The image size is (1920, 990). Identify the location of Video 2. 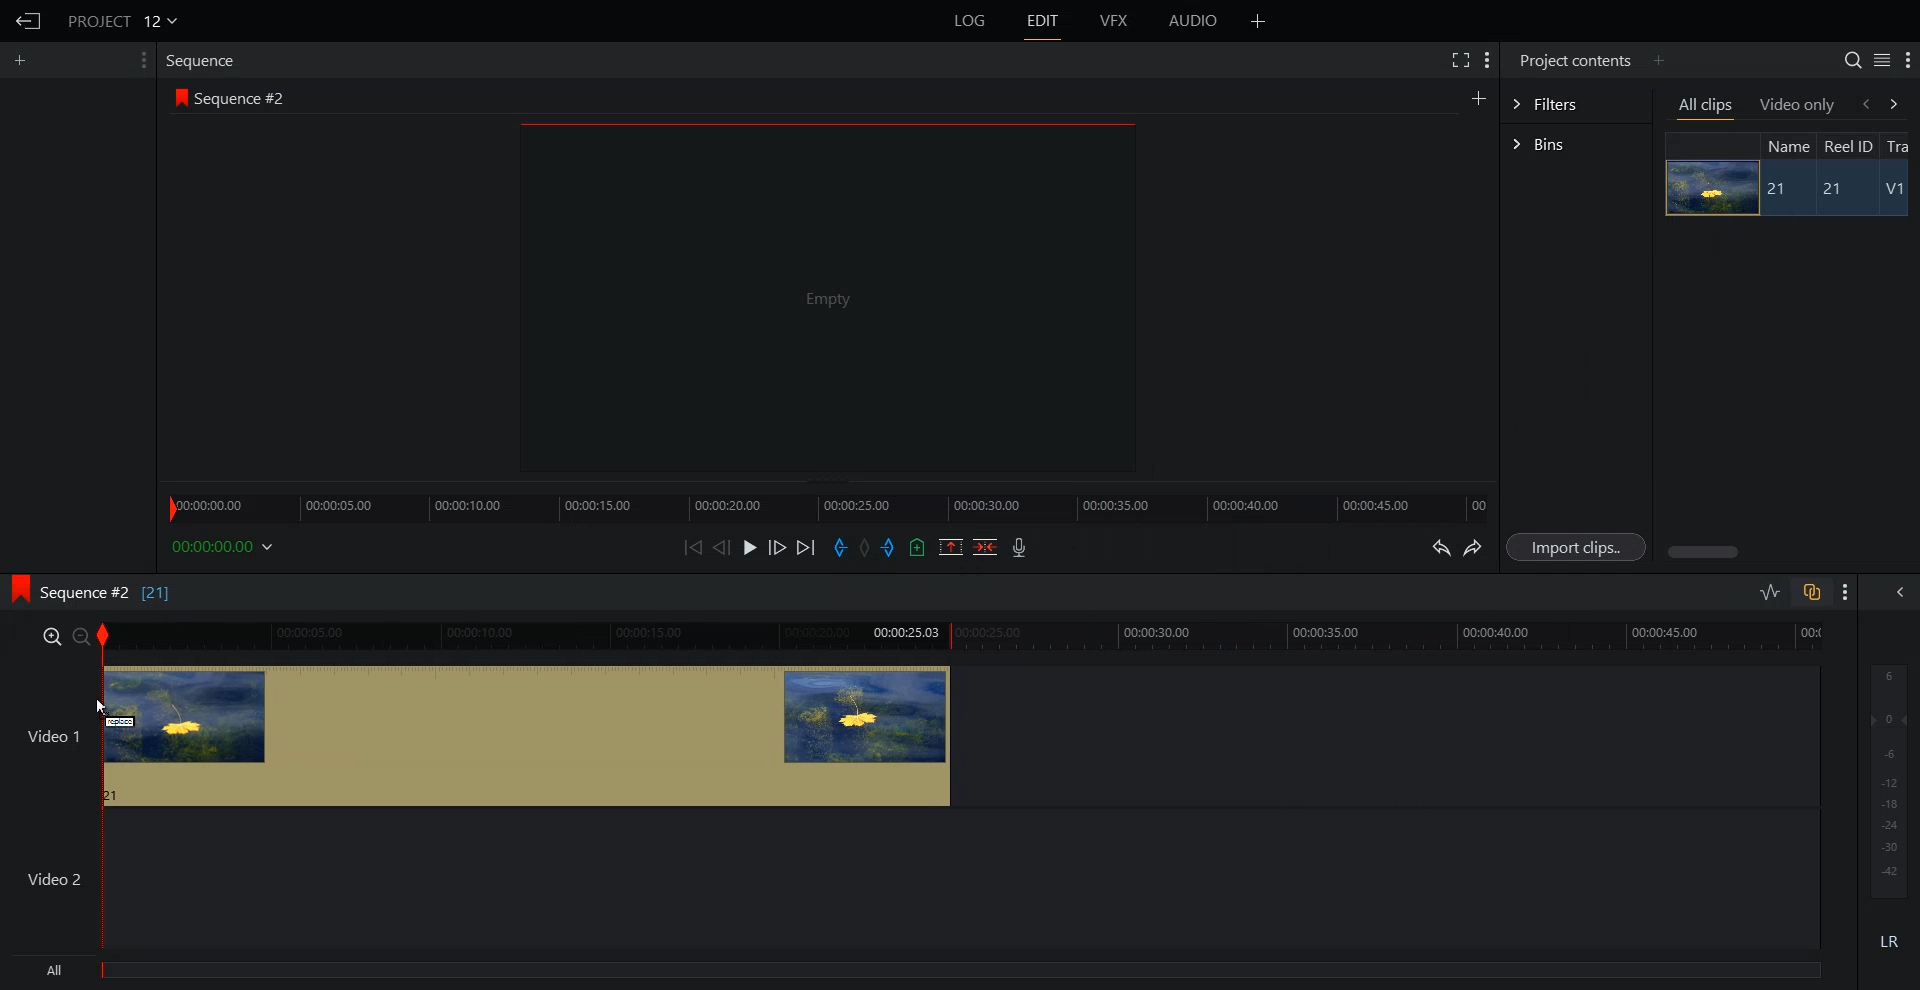
(910, 879).